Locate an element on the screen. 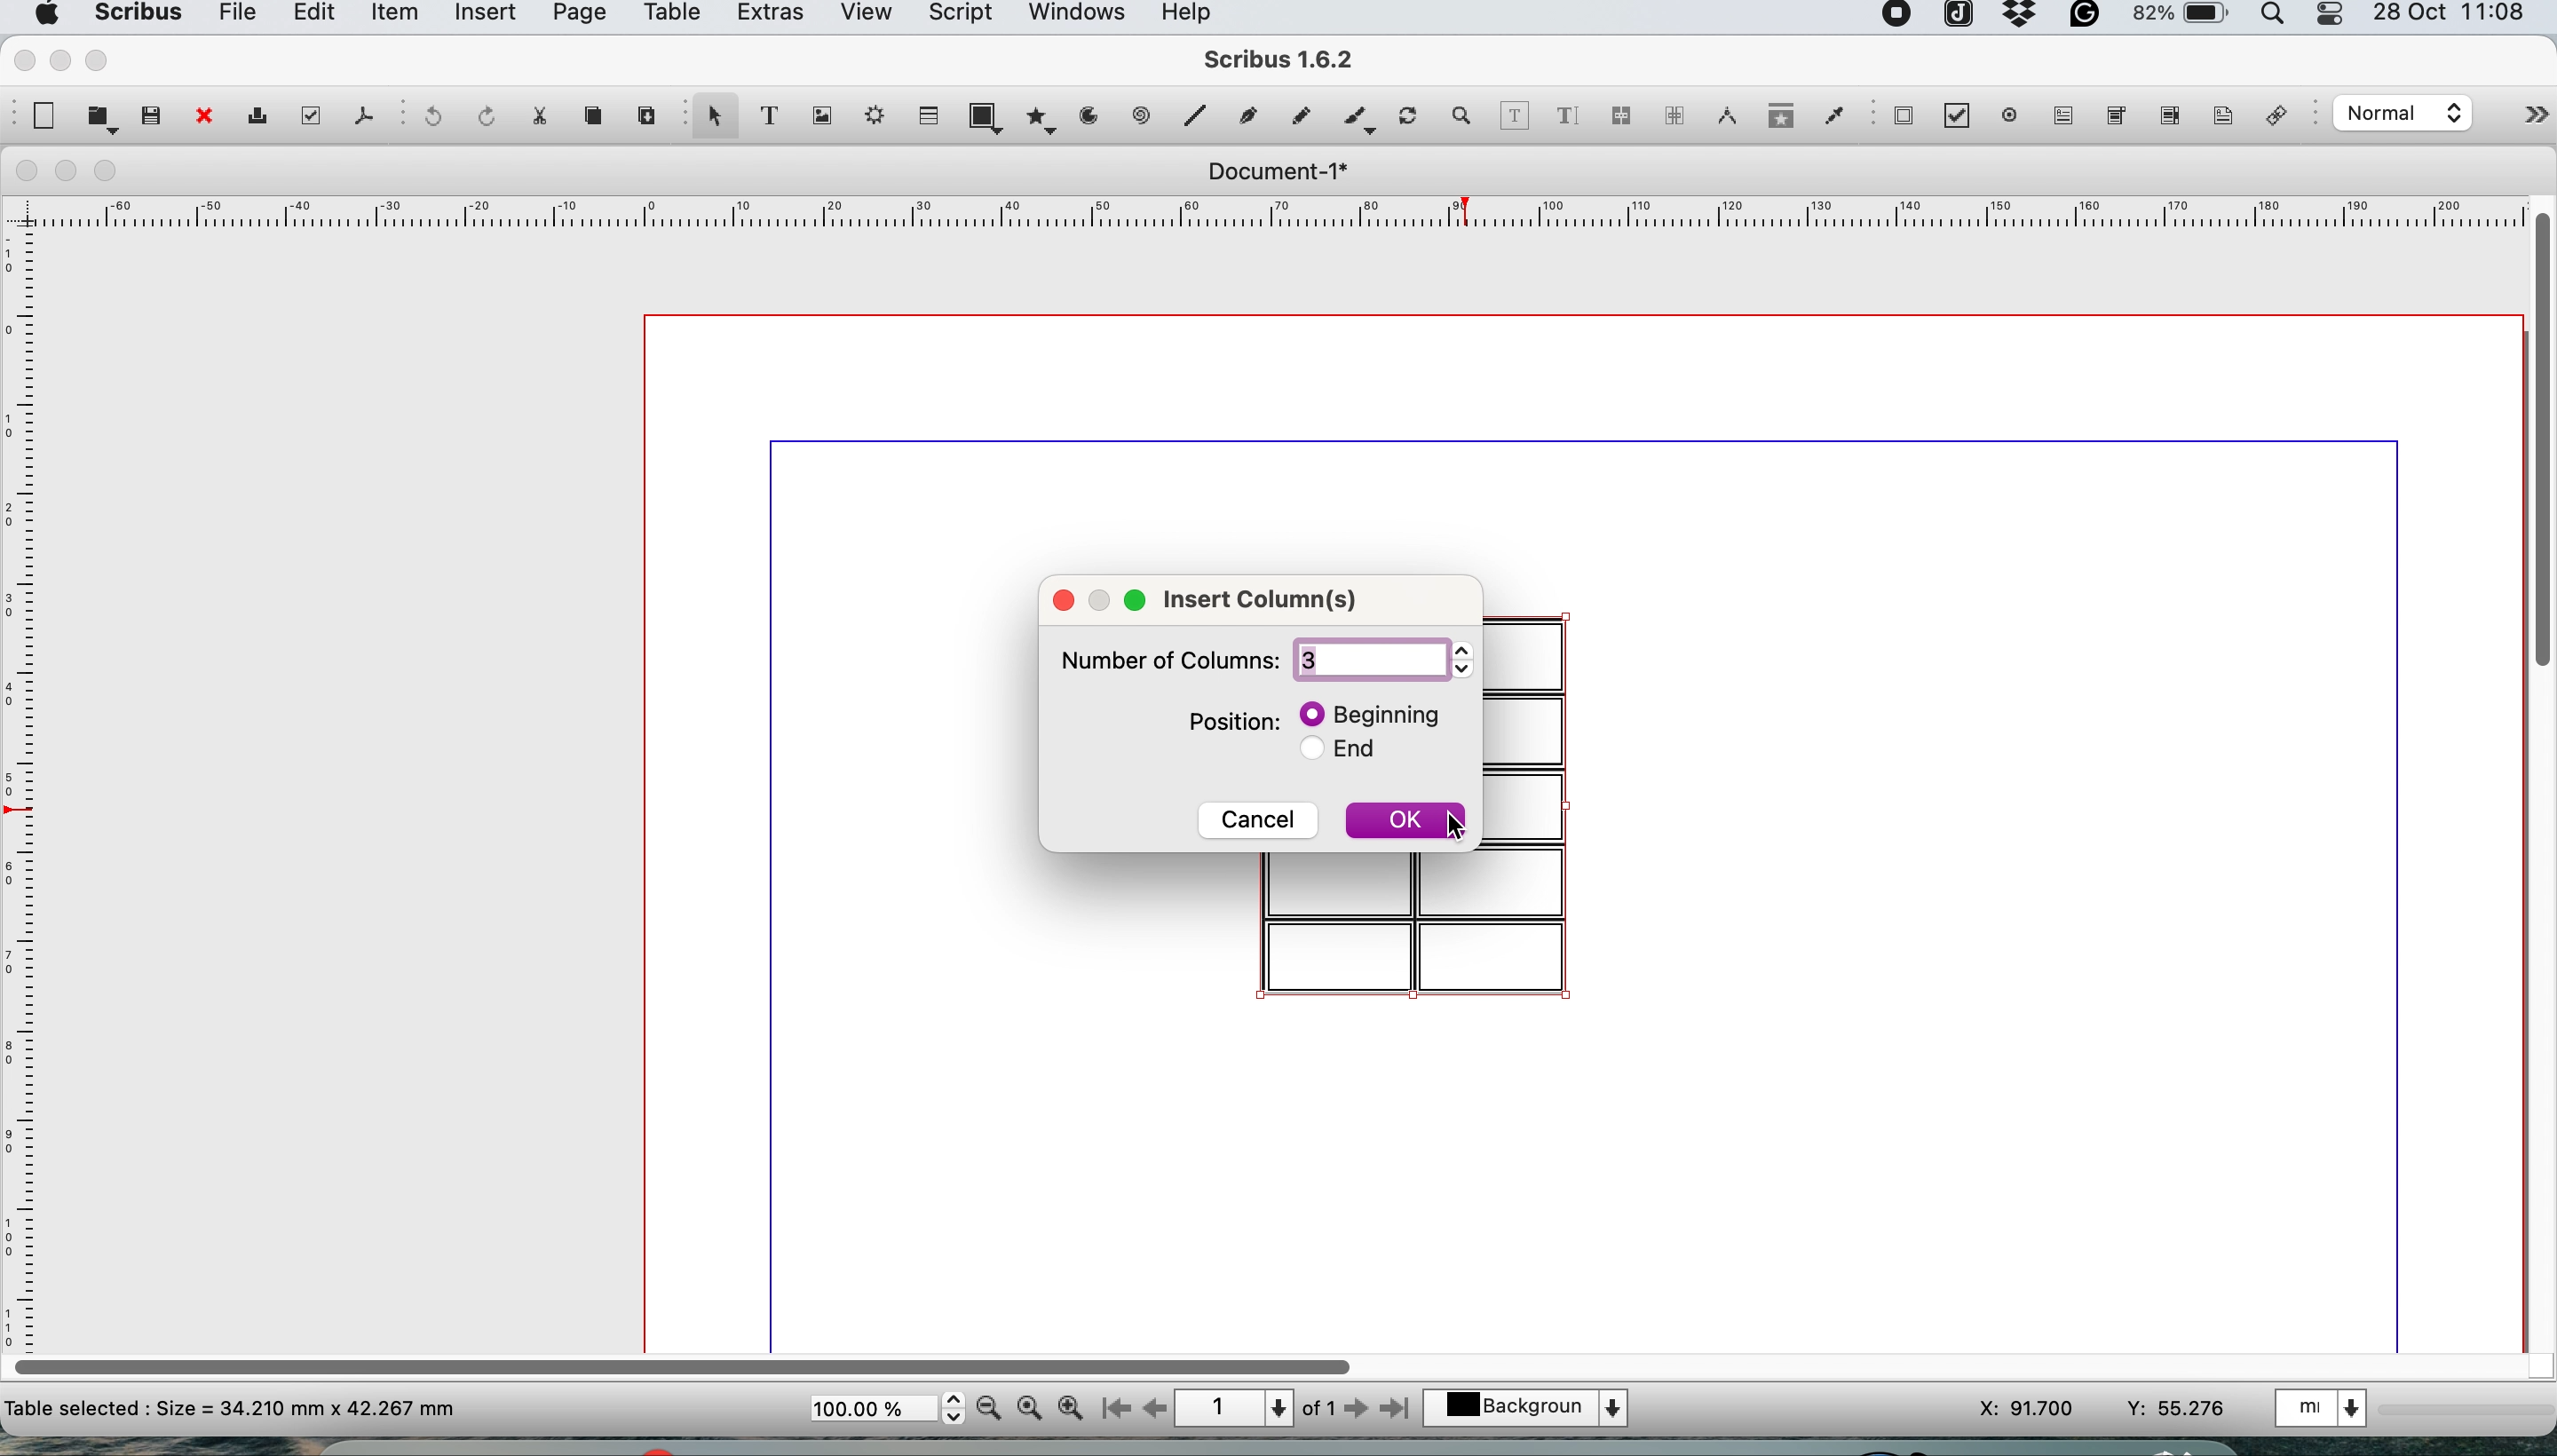  copy item properties is located at coordinates (1775, 121).